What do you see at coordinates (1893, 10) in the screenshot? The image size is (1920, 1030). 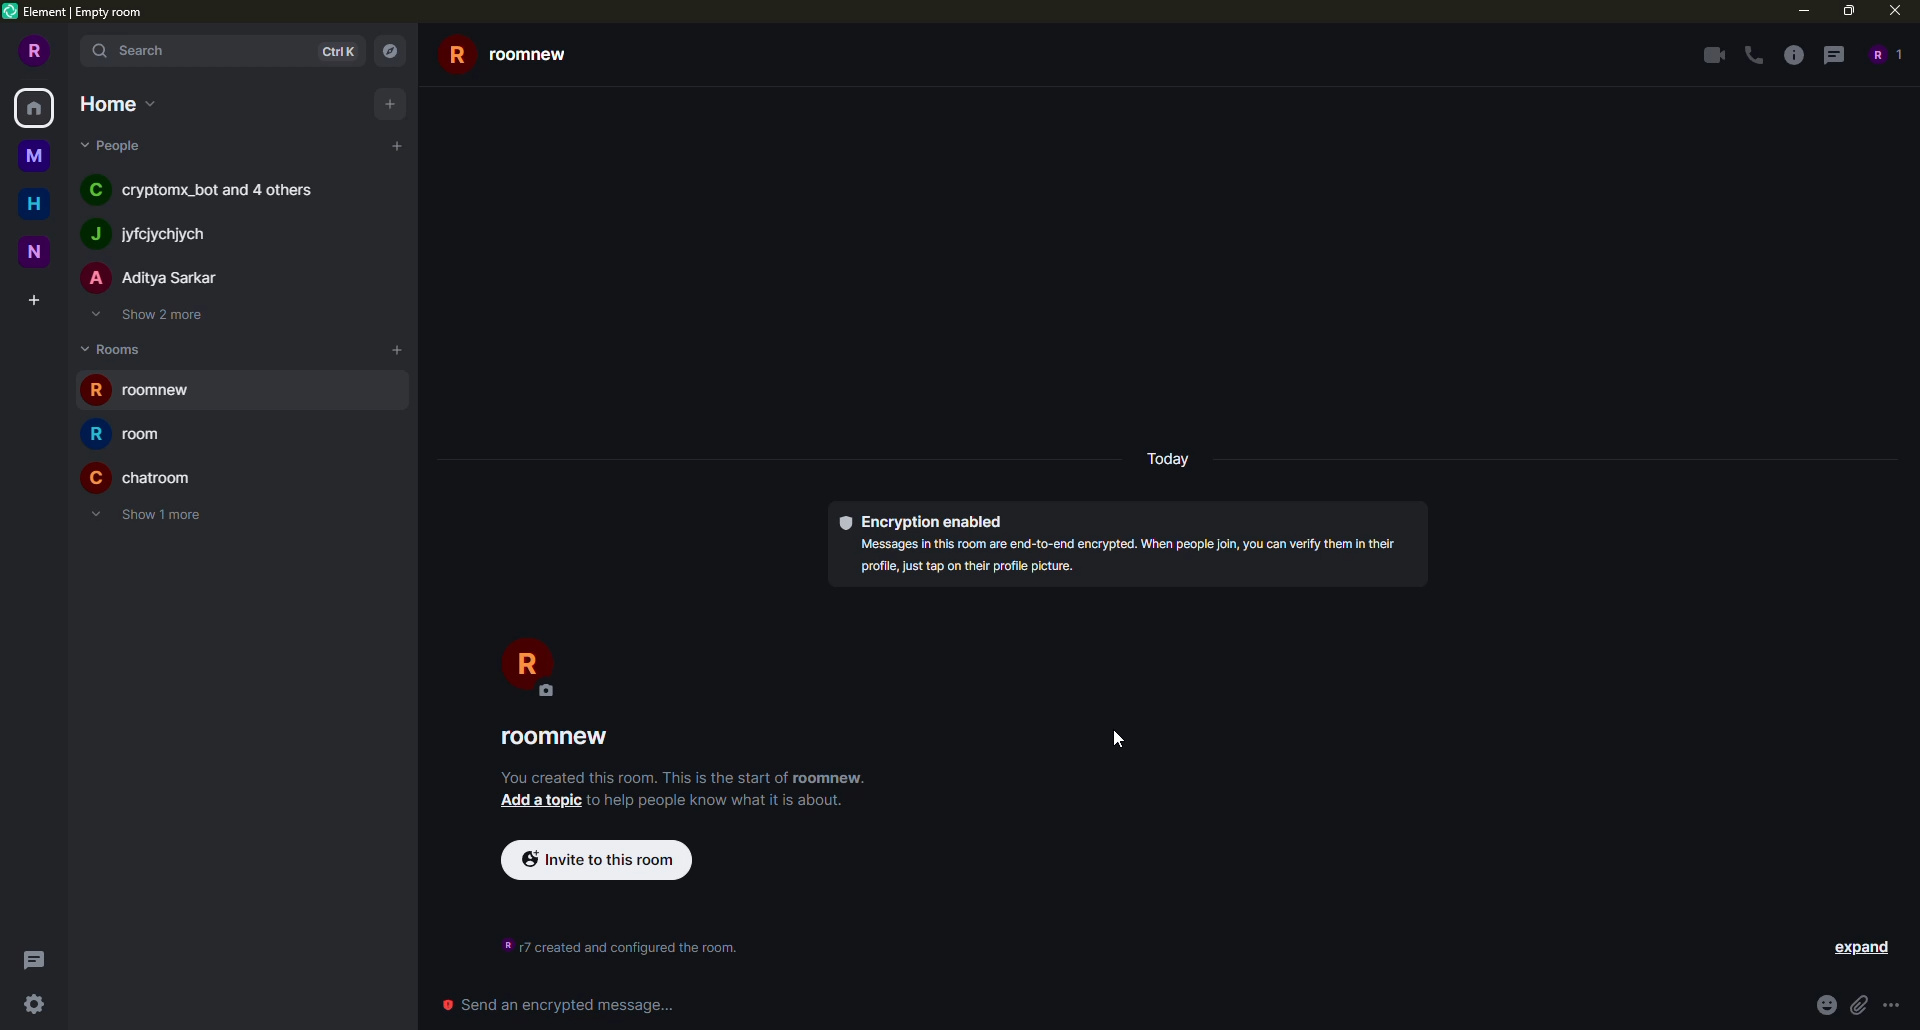 I see `close` at bounding box center [1893, 10].